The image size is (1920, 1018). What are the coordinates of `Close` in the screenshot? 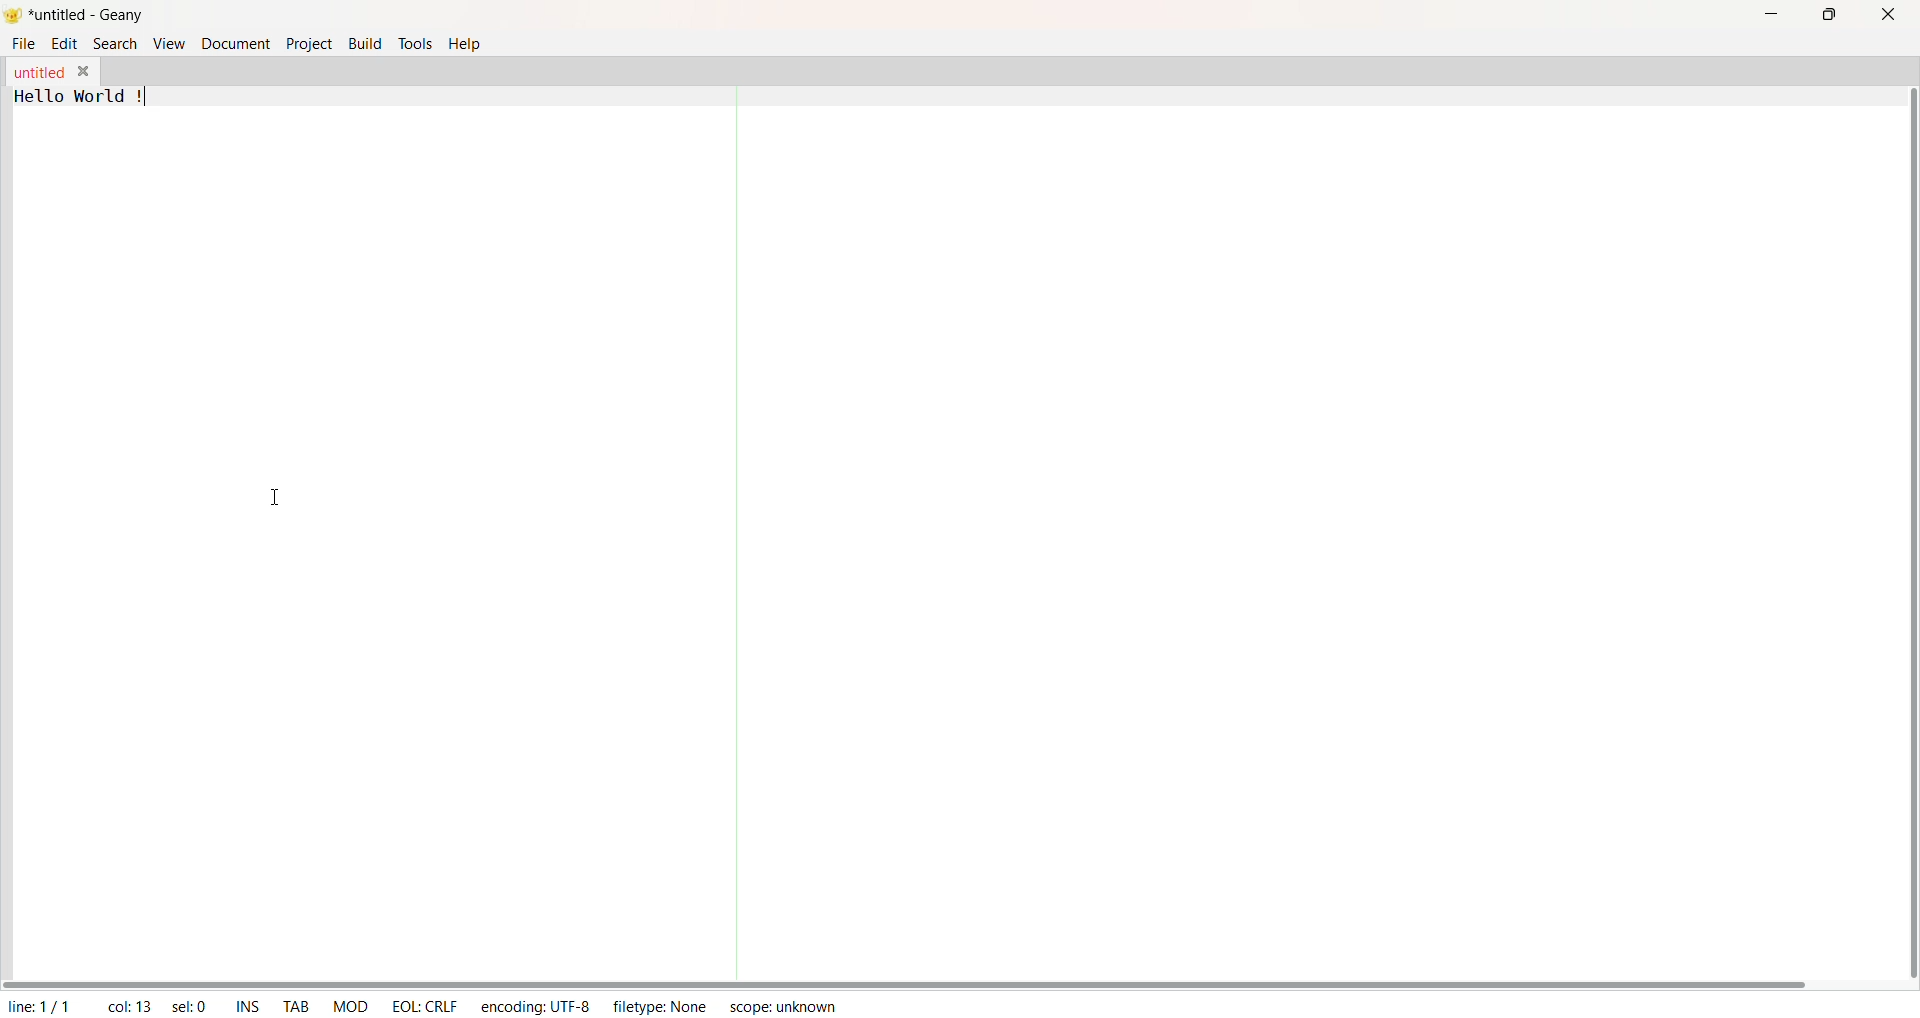 It's located at (1885, 15).